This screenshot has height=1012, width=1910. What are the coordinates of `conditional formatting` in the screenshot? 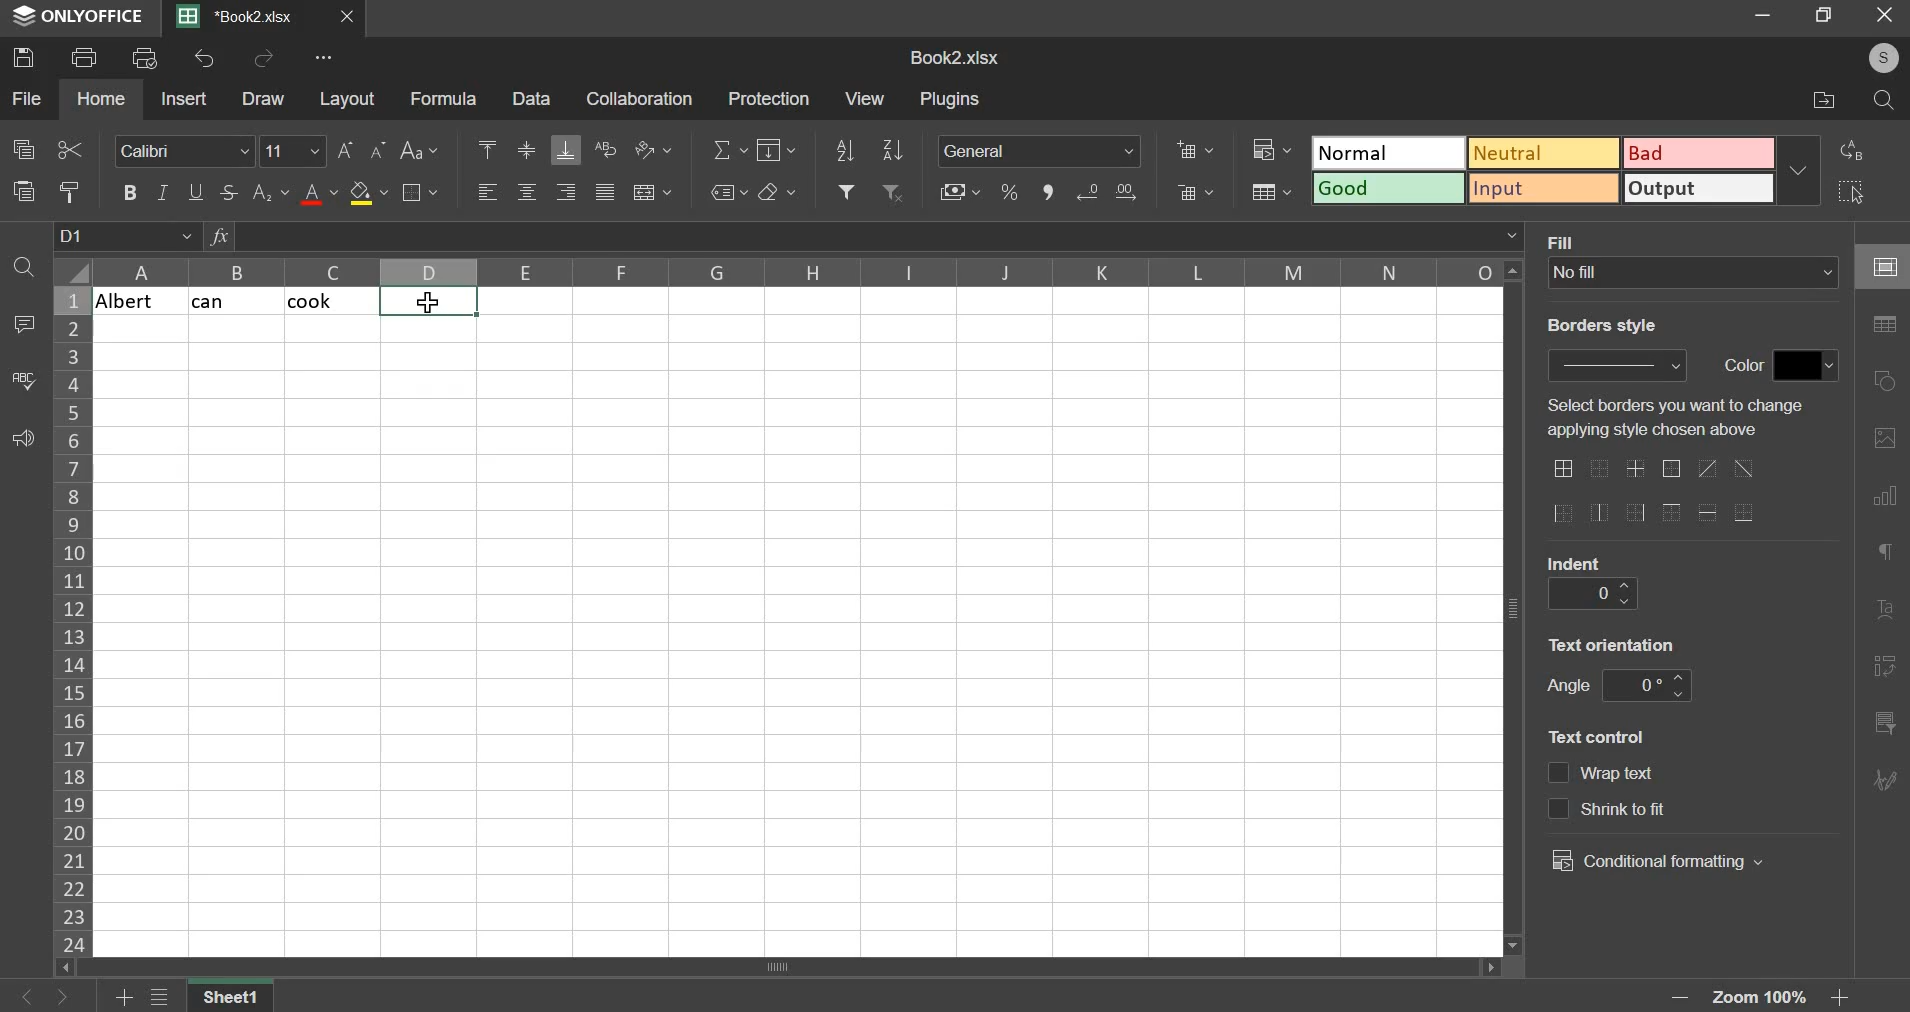 It's located at (1269, 151).